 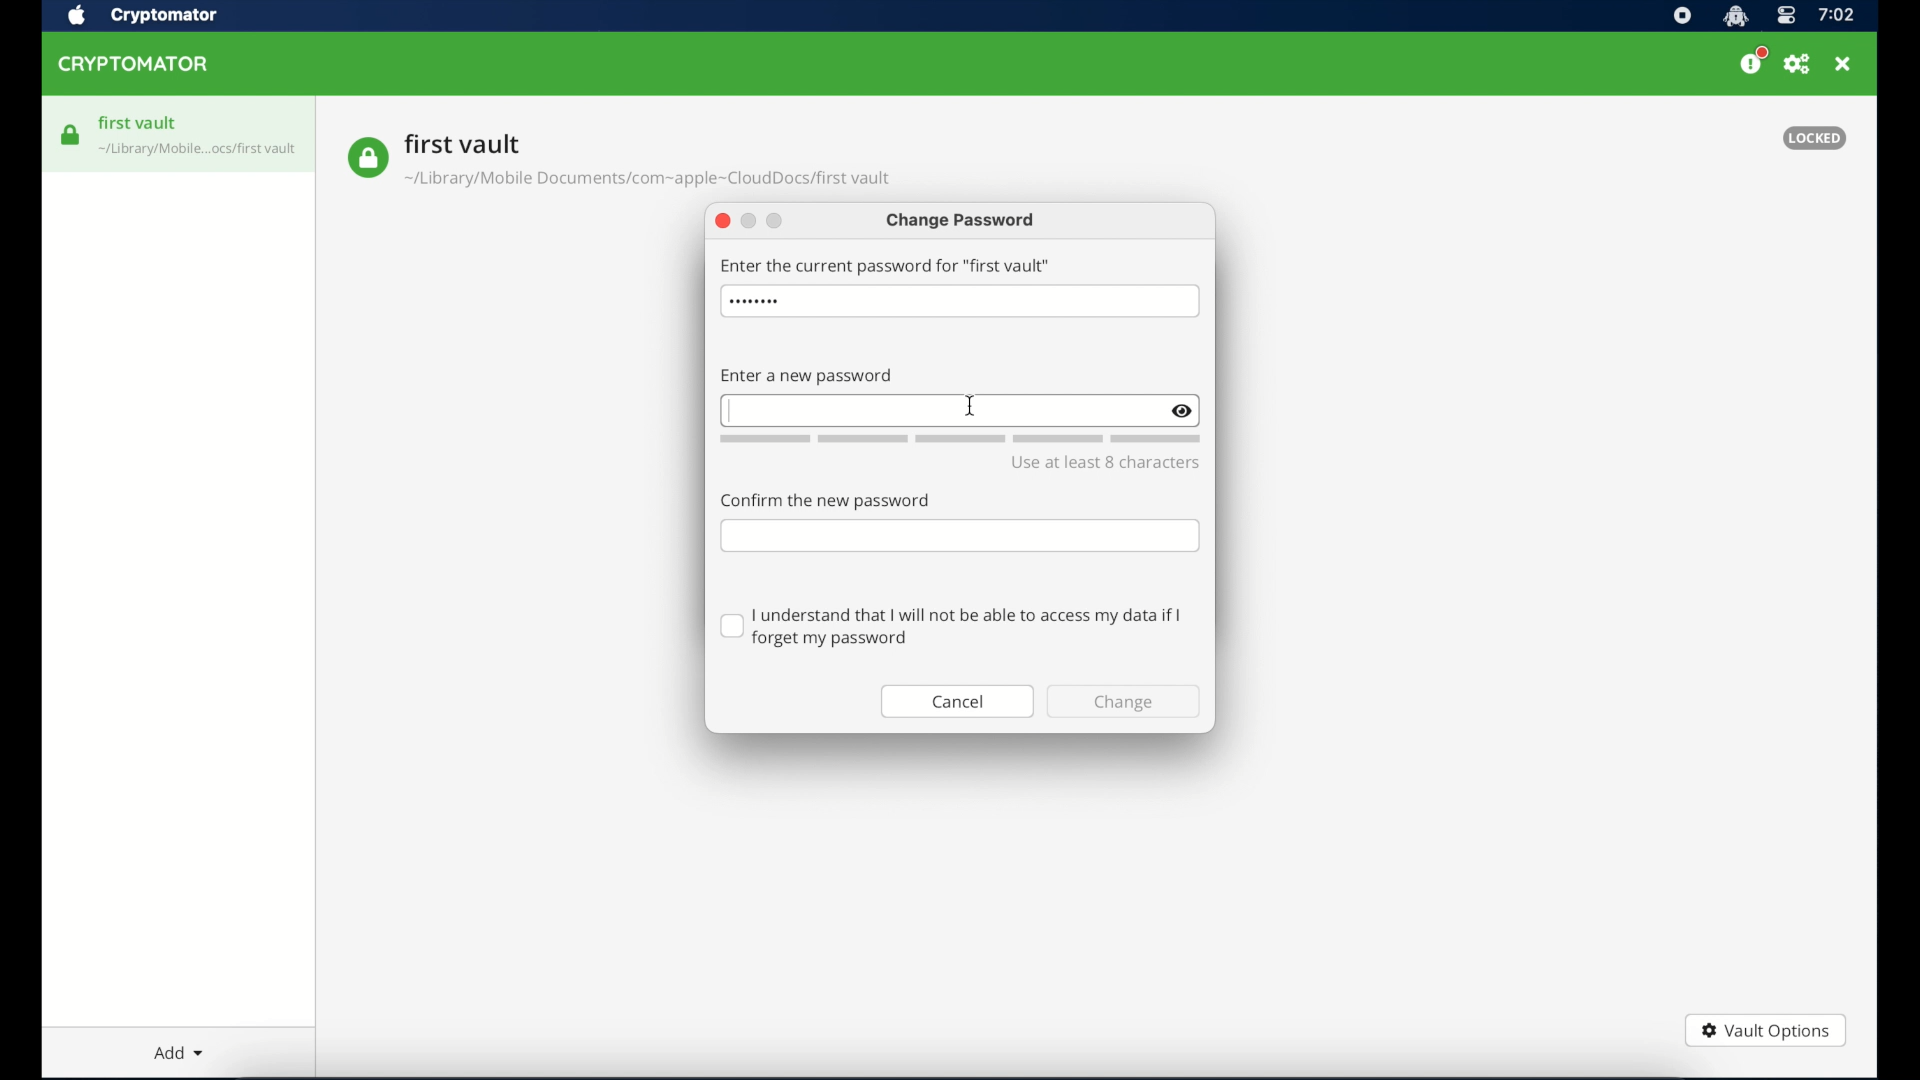 What do you see at coordinates (1105, 462) in the screenshot?
I see `use at least 8 character` at bounding box center [1105, 462].